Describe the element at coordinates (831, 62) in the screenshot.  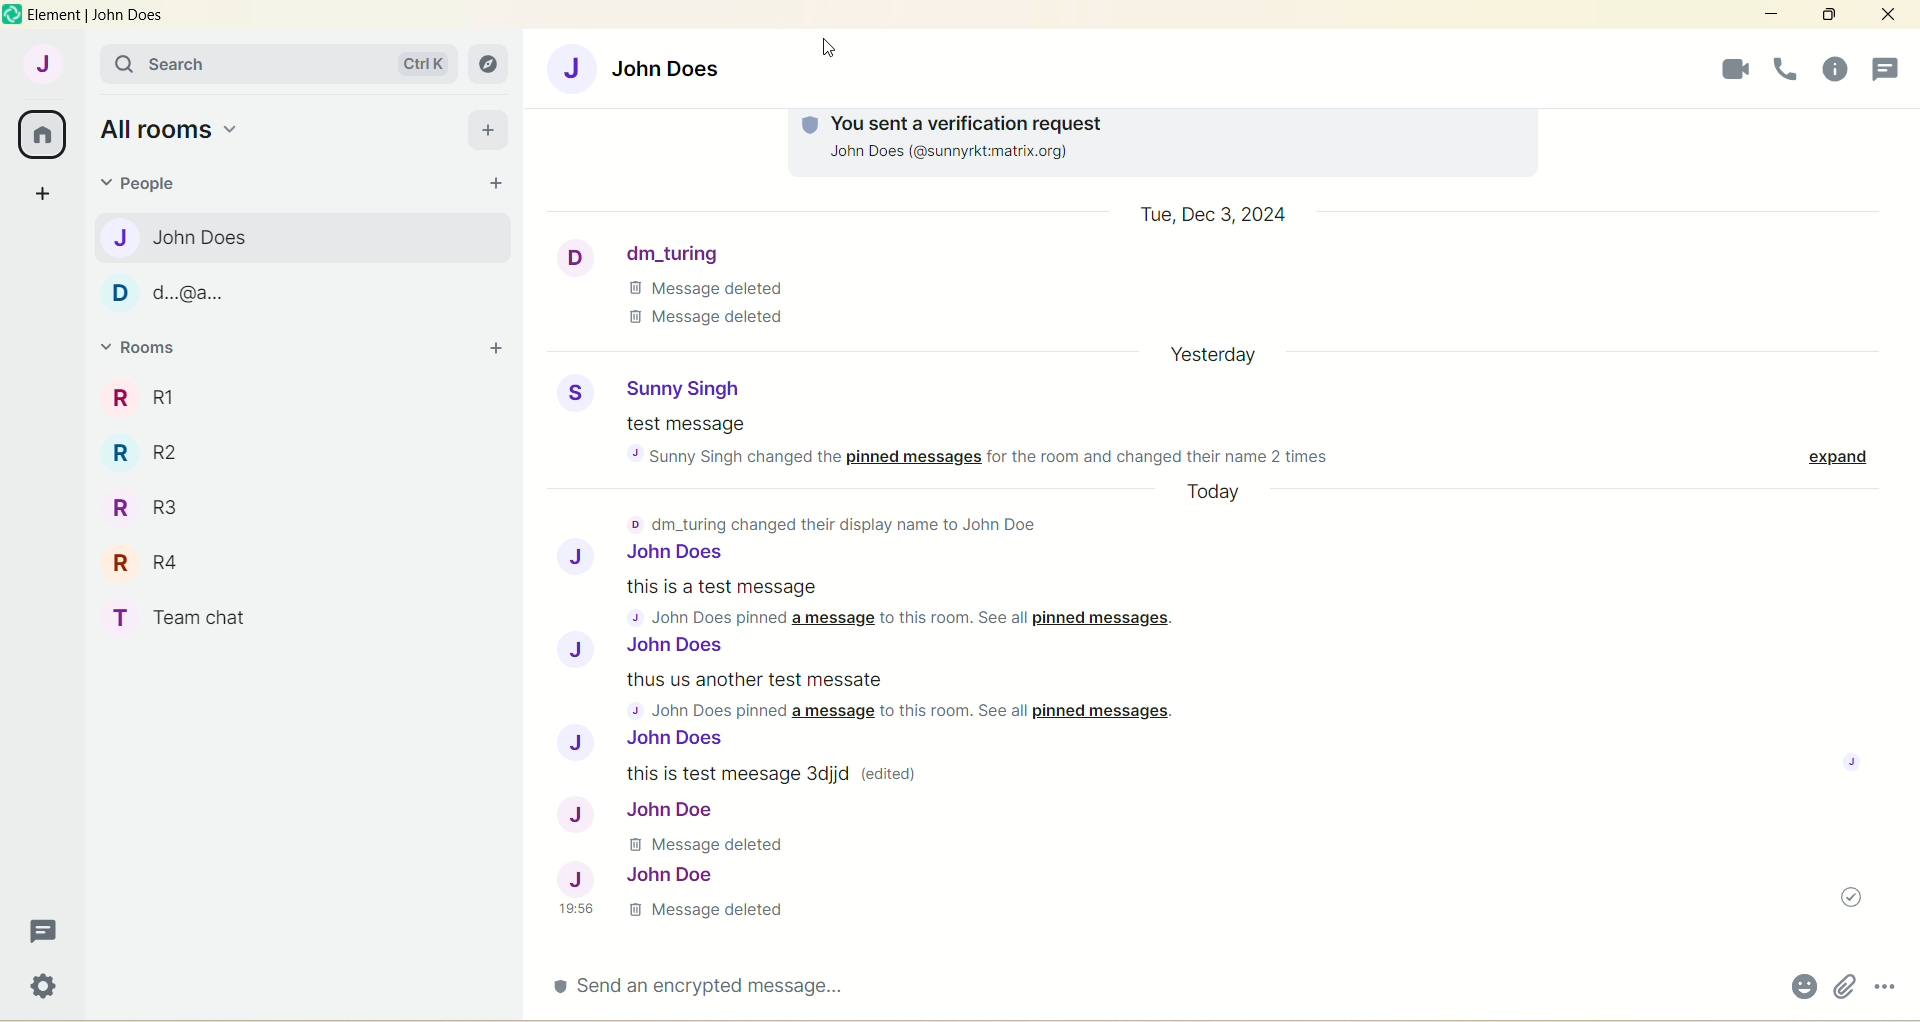
I see `Cursor` at that location.